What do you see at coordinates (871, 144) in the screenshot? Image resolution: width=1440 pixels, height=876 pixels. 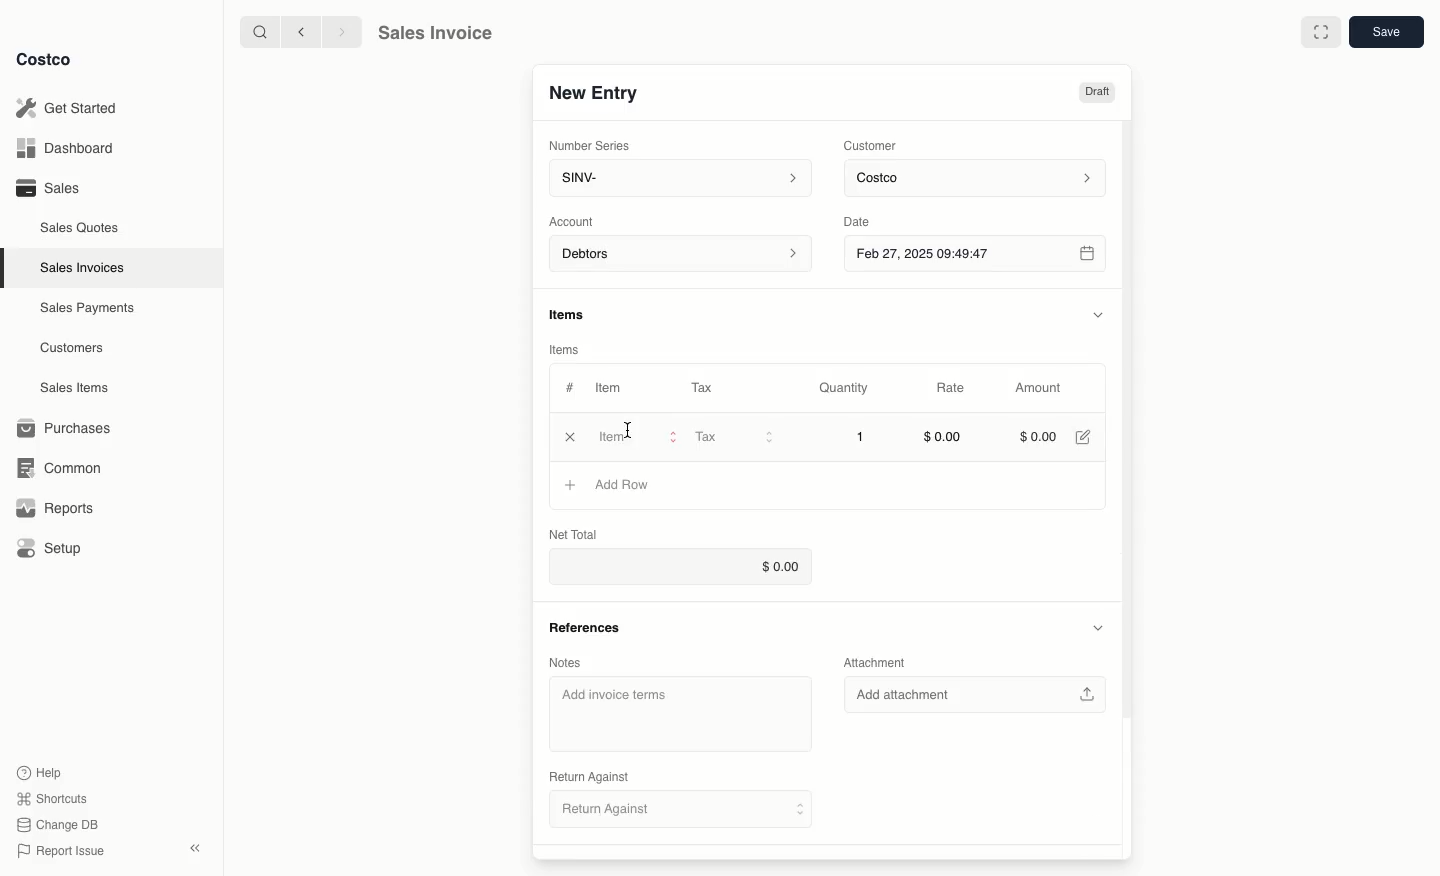 I see `Customer` at bounding box center [871, 144].